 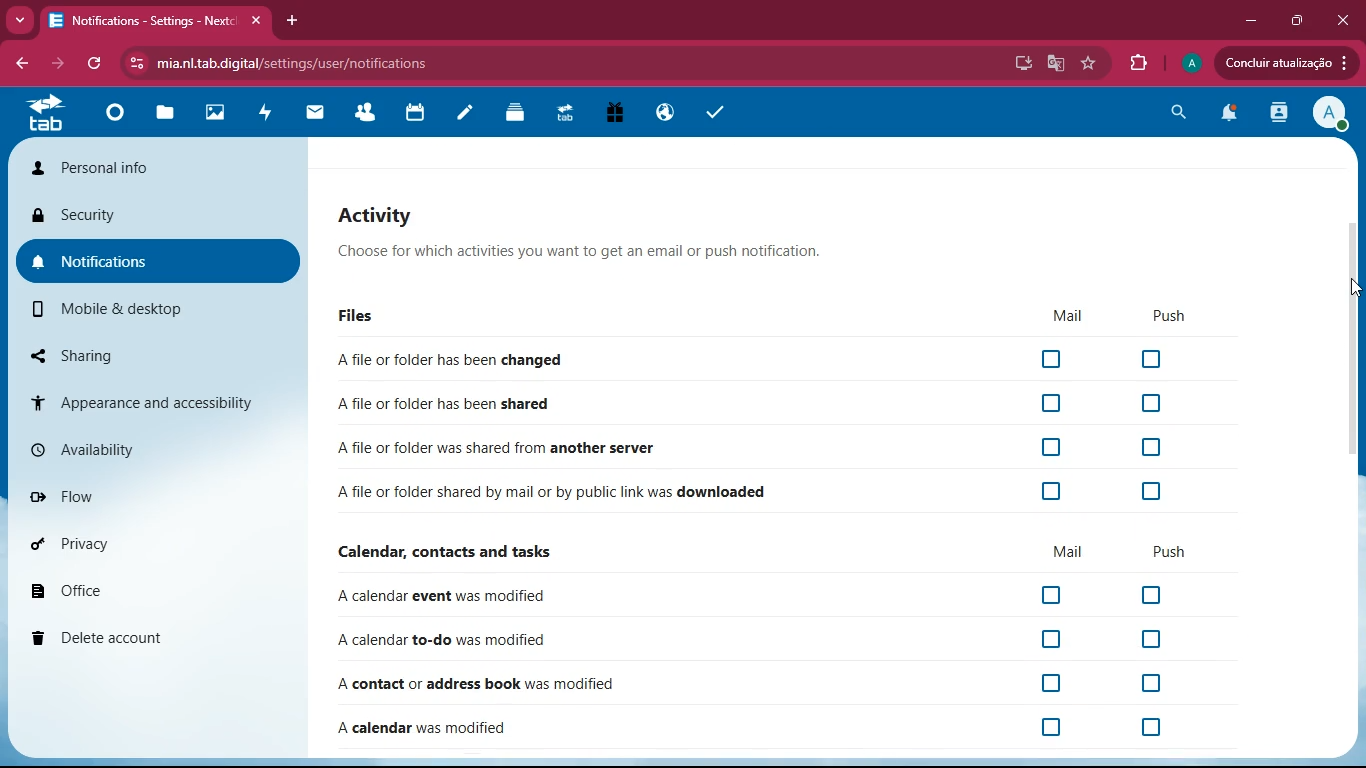 I want to click on sharing, so click(x=147, y=353).